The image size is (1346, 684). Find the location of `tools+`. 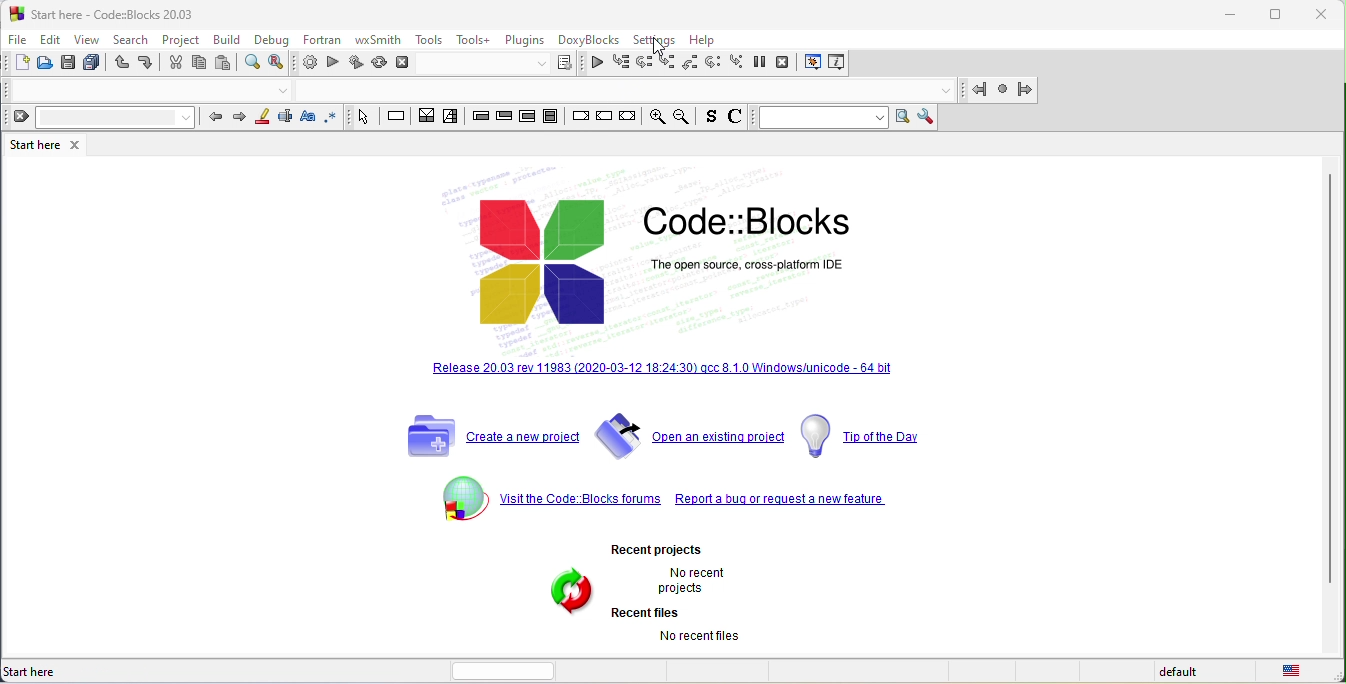

tools+ is located at coordinates (478, 40).